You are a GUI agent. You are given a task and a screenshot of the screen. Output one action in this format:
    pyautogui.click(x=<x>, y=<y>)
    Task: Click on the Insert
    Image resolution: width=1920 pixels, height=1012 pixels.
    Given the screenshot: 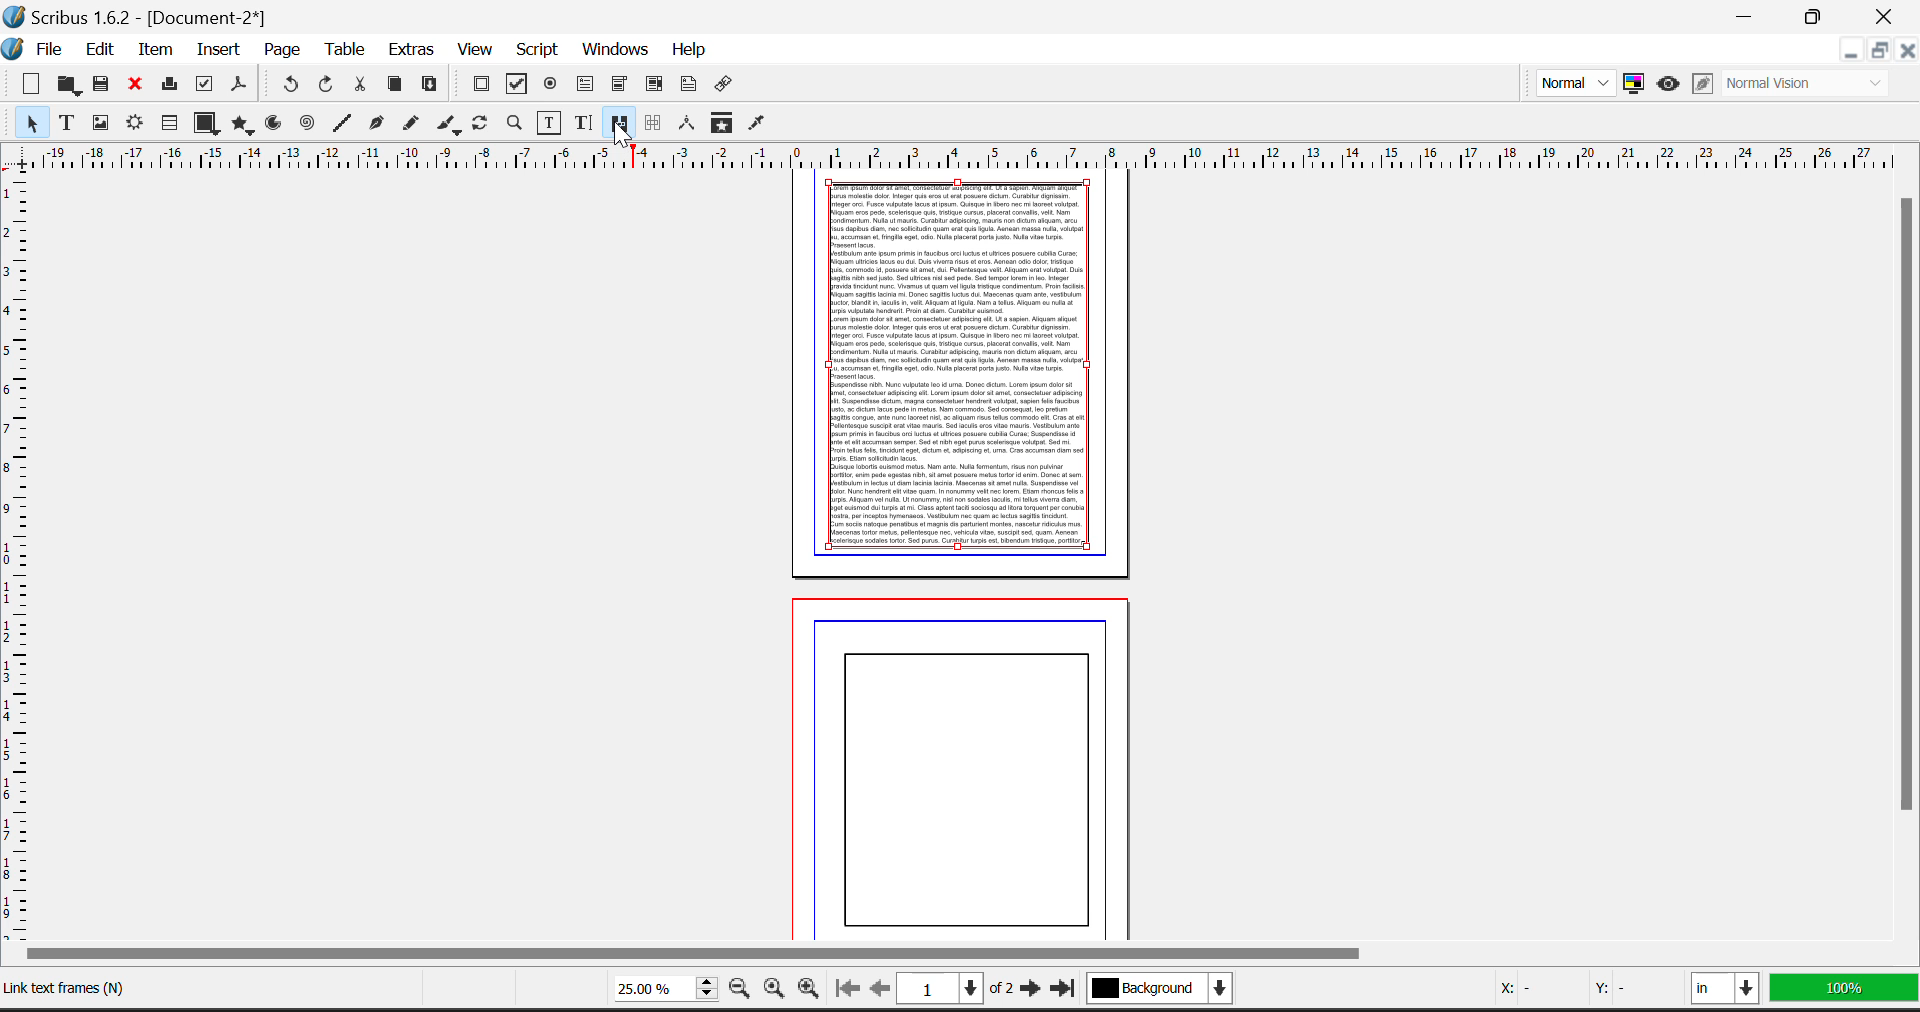 What is the action you would take?
    pyautogui.click(x=217, y=47)
    